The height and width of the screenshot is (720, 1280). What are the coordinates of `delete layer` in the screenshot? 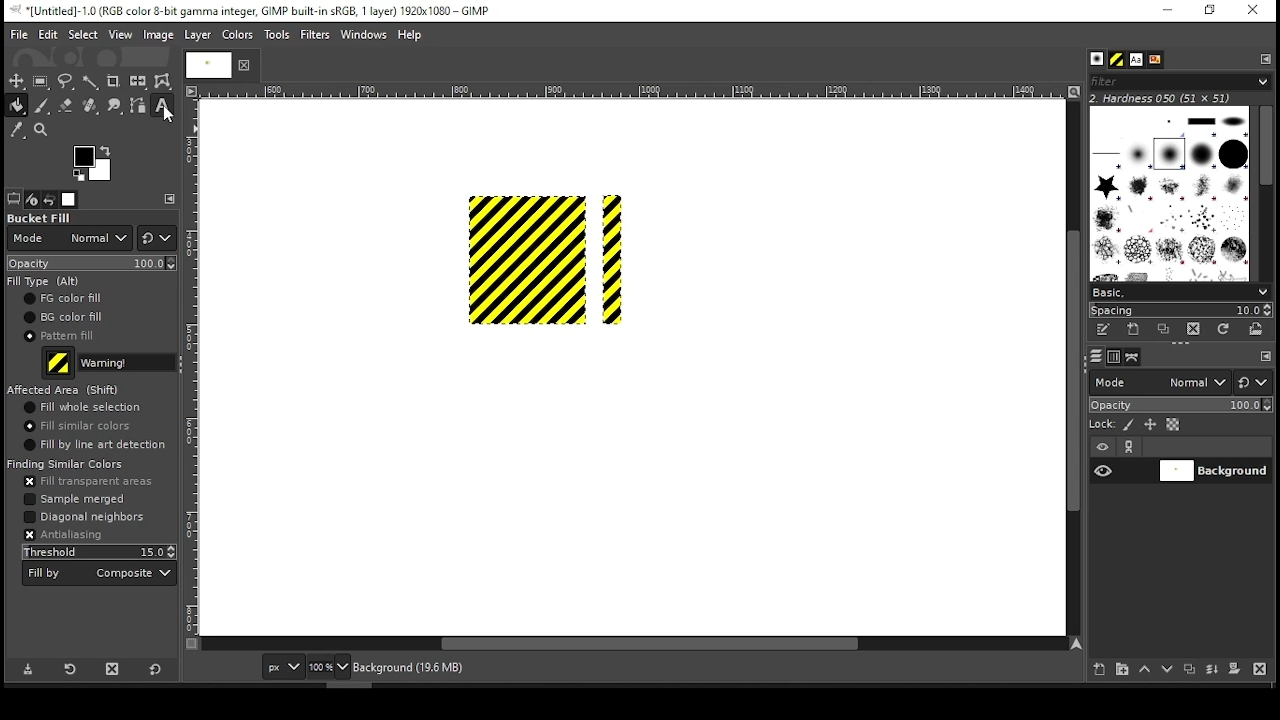 It's located at (1259, 669).